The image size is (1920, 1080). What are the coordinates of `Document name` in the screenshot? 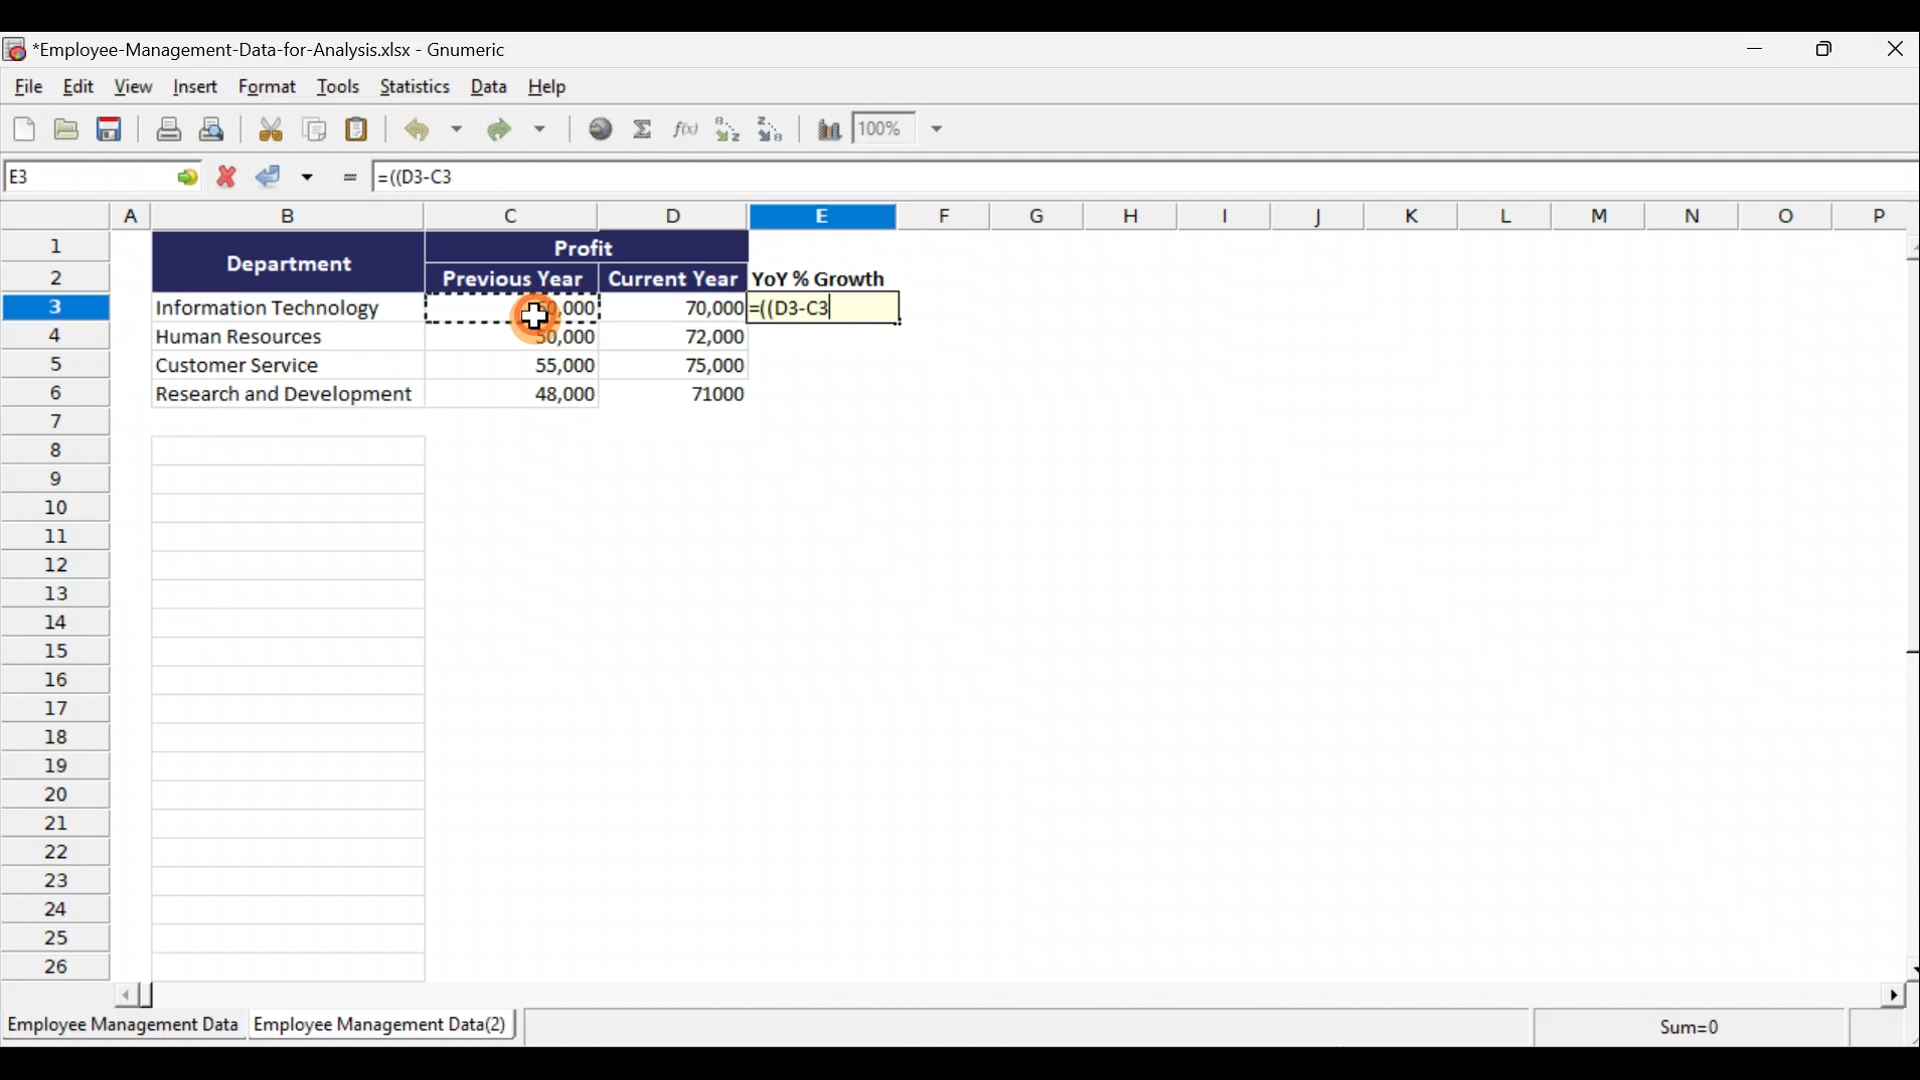 It's located at (274, 48).